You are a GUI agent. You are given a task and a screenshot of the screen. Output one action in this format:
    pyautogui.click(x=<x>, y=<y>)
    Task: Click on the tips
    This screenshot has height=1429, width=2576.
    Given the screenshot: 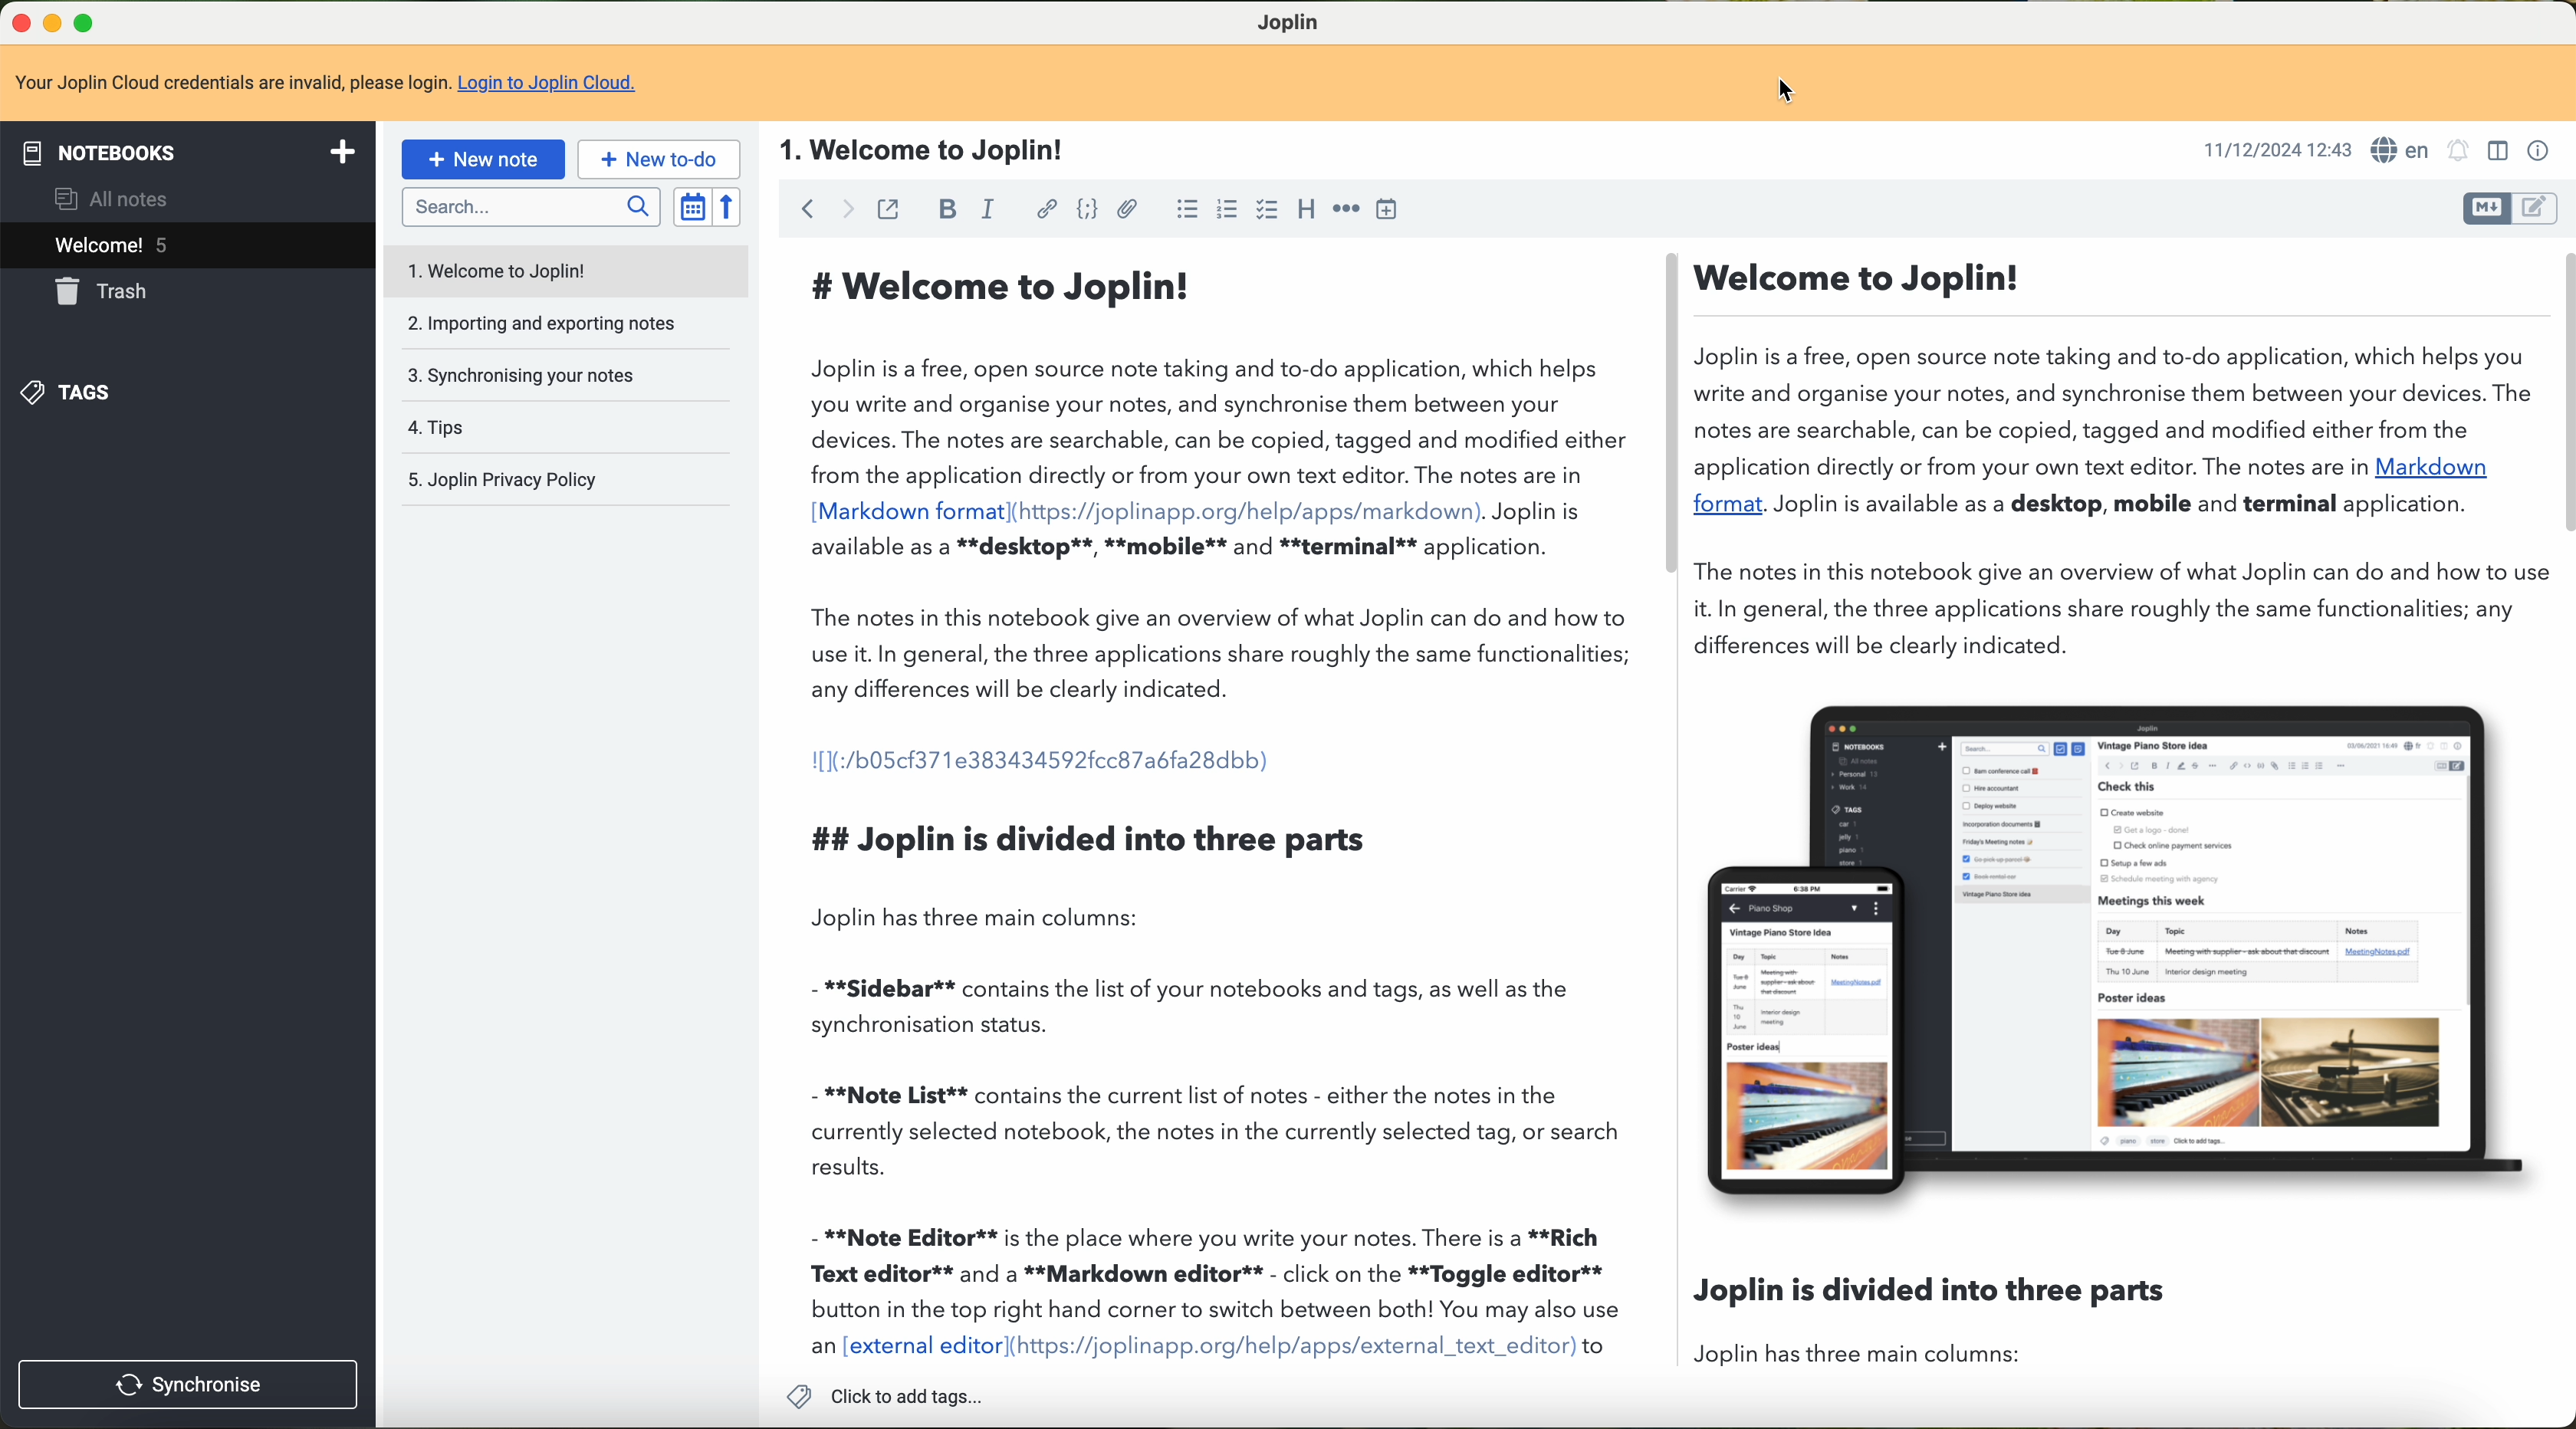 What is the action you would take?
    pyautogui.click(x=570, y=427)
    